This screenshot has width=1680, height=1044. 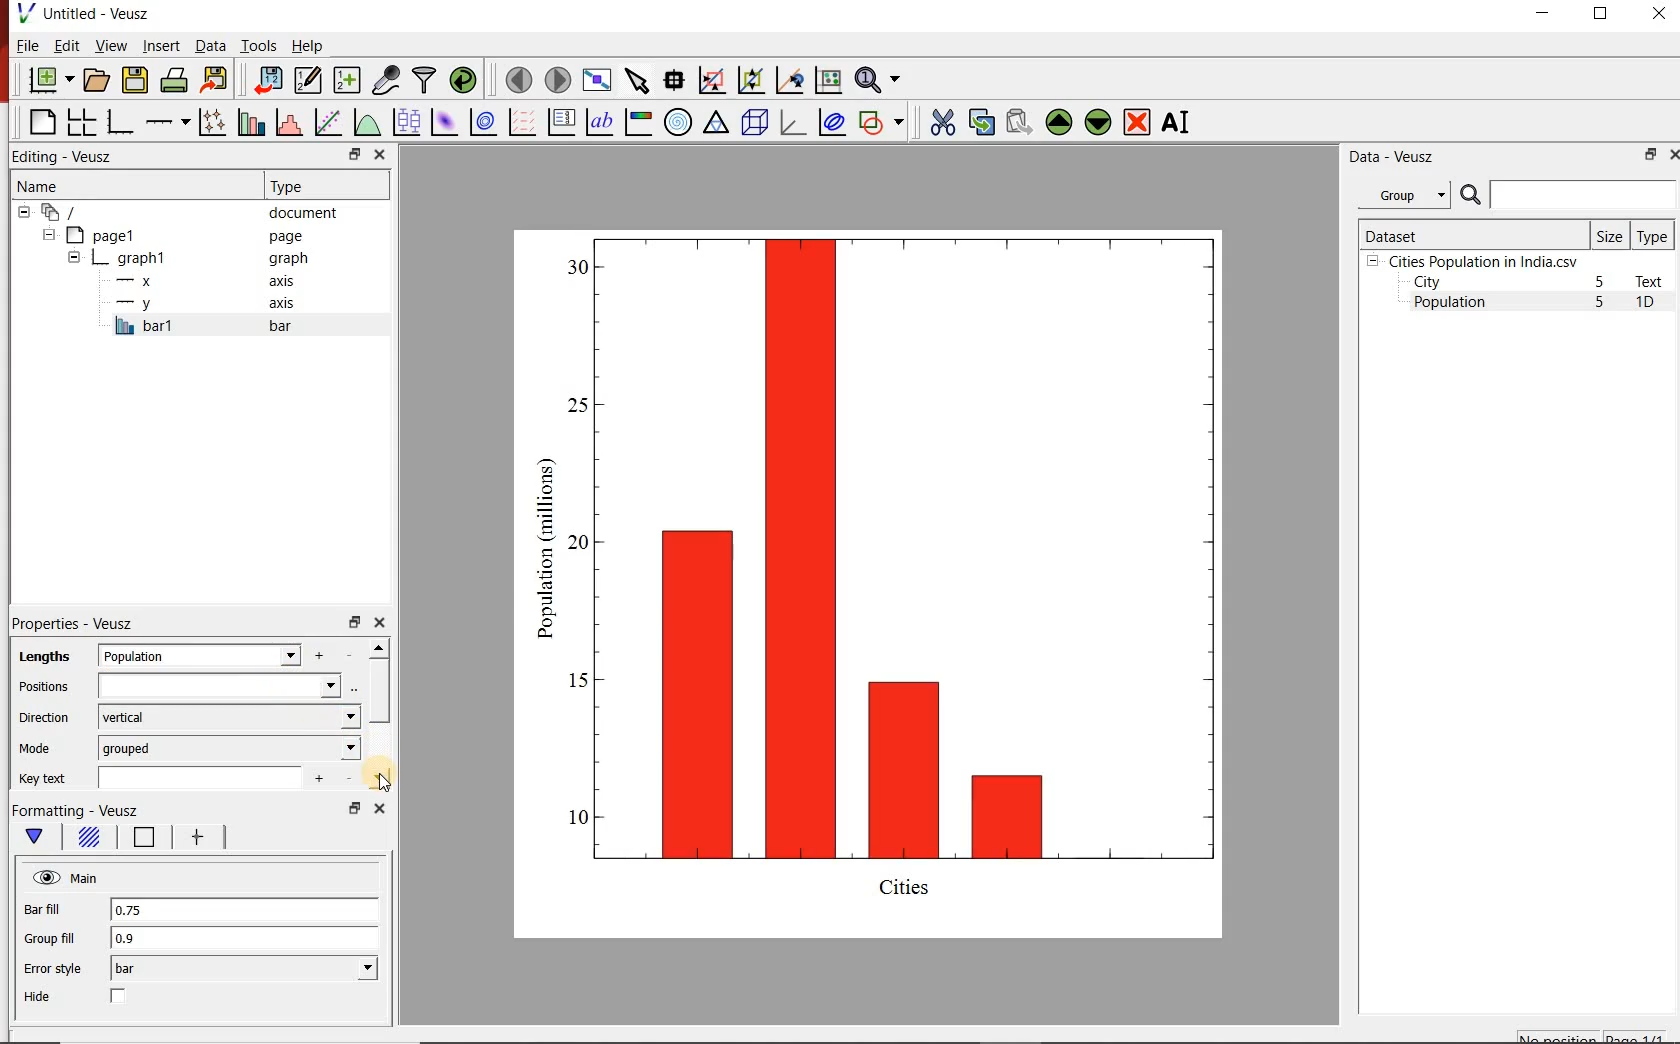 I want to click on x axis, so click(x=208, y=281).